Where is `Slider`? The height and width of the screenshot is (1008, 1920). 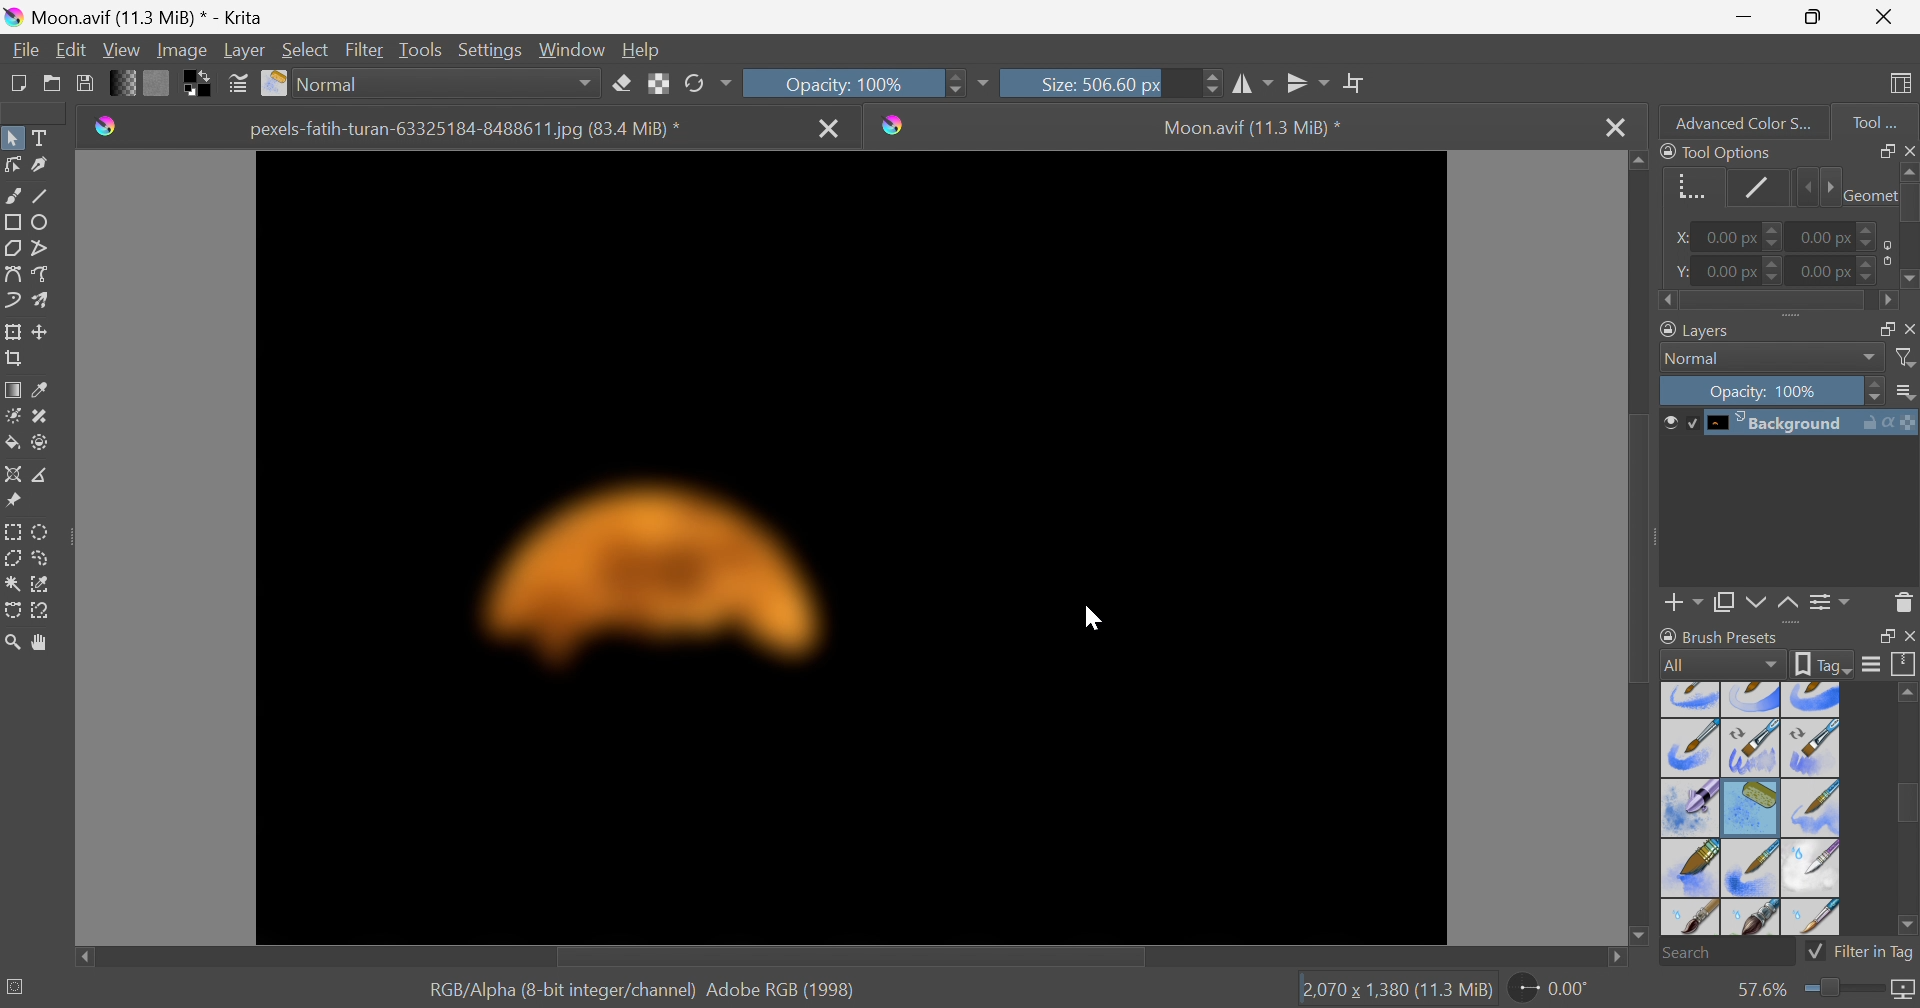
Slider is located at coordinates (1846, 992).